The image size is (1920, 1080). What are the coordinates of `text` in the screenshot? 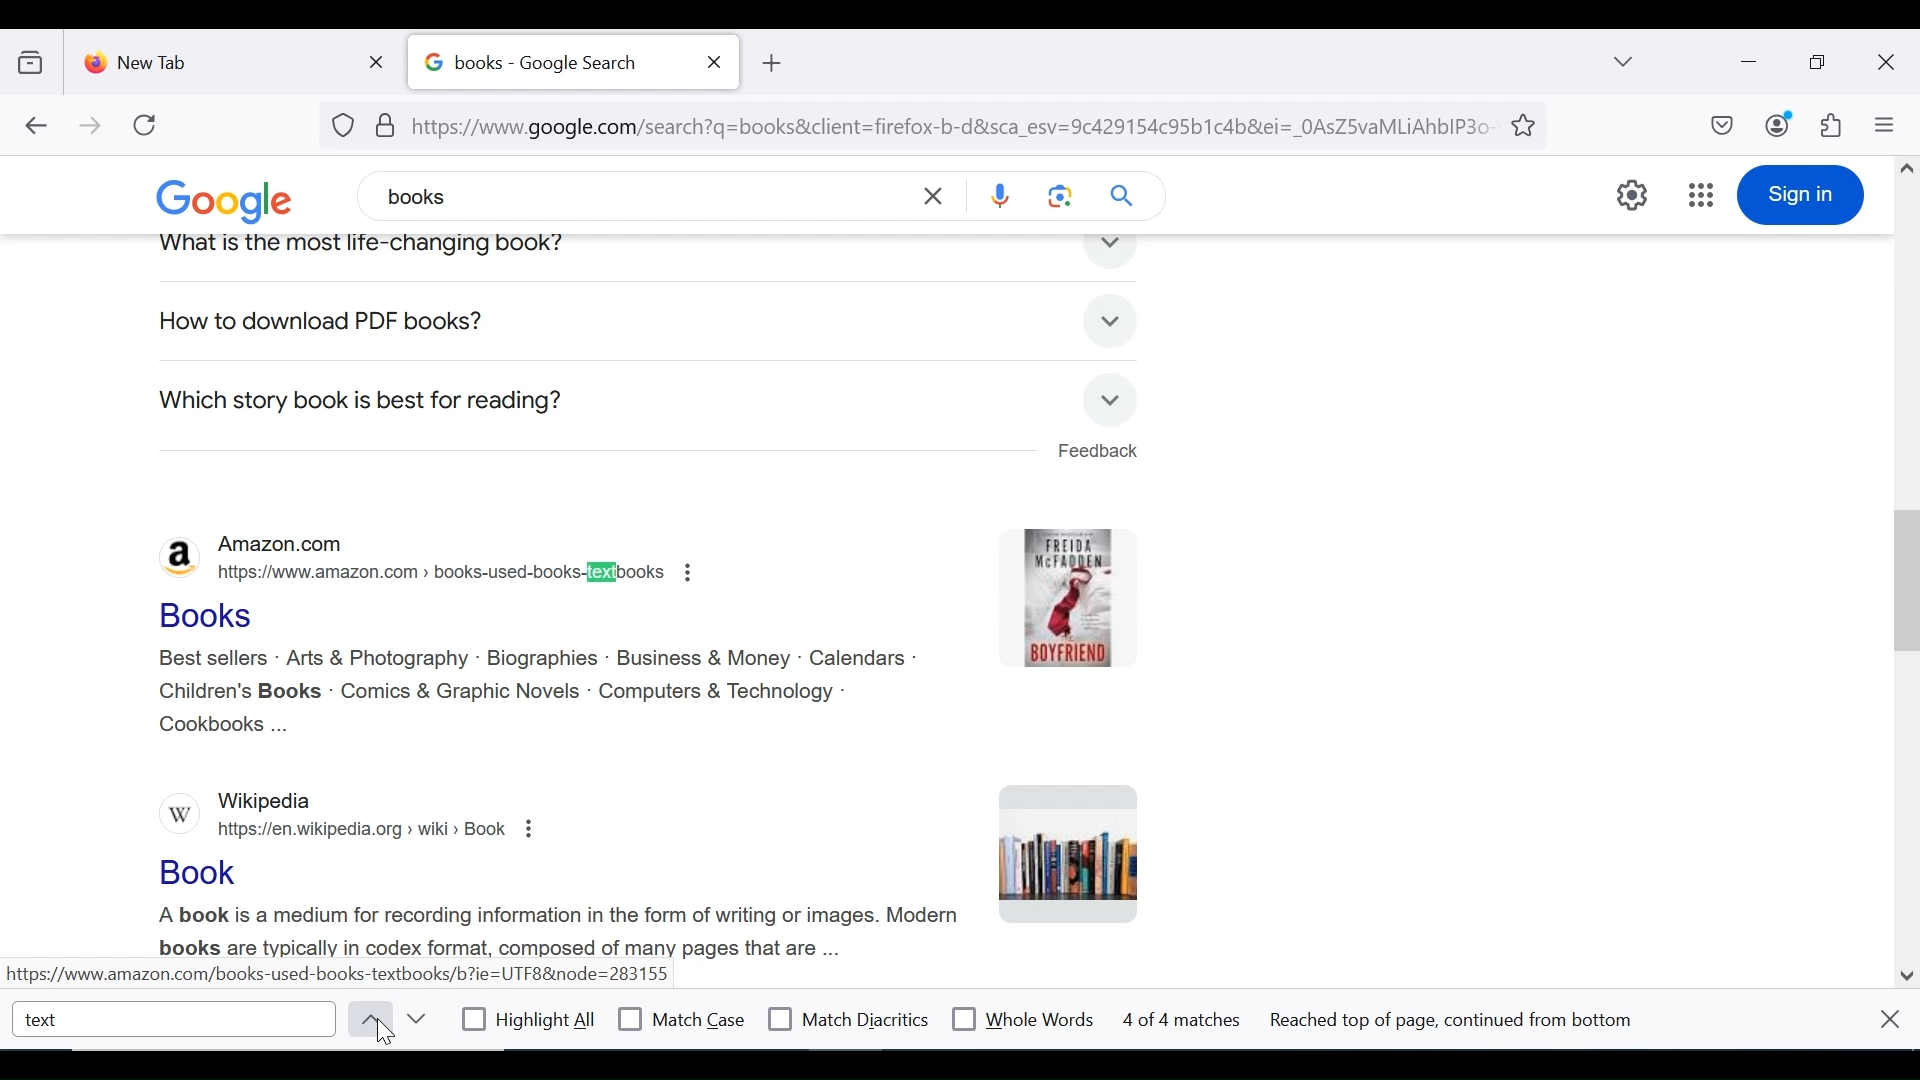 It's located at (176, 1018).